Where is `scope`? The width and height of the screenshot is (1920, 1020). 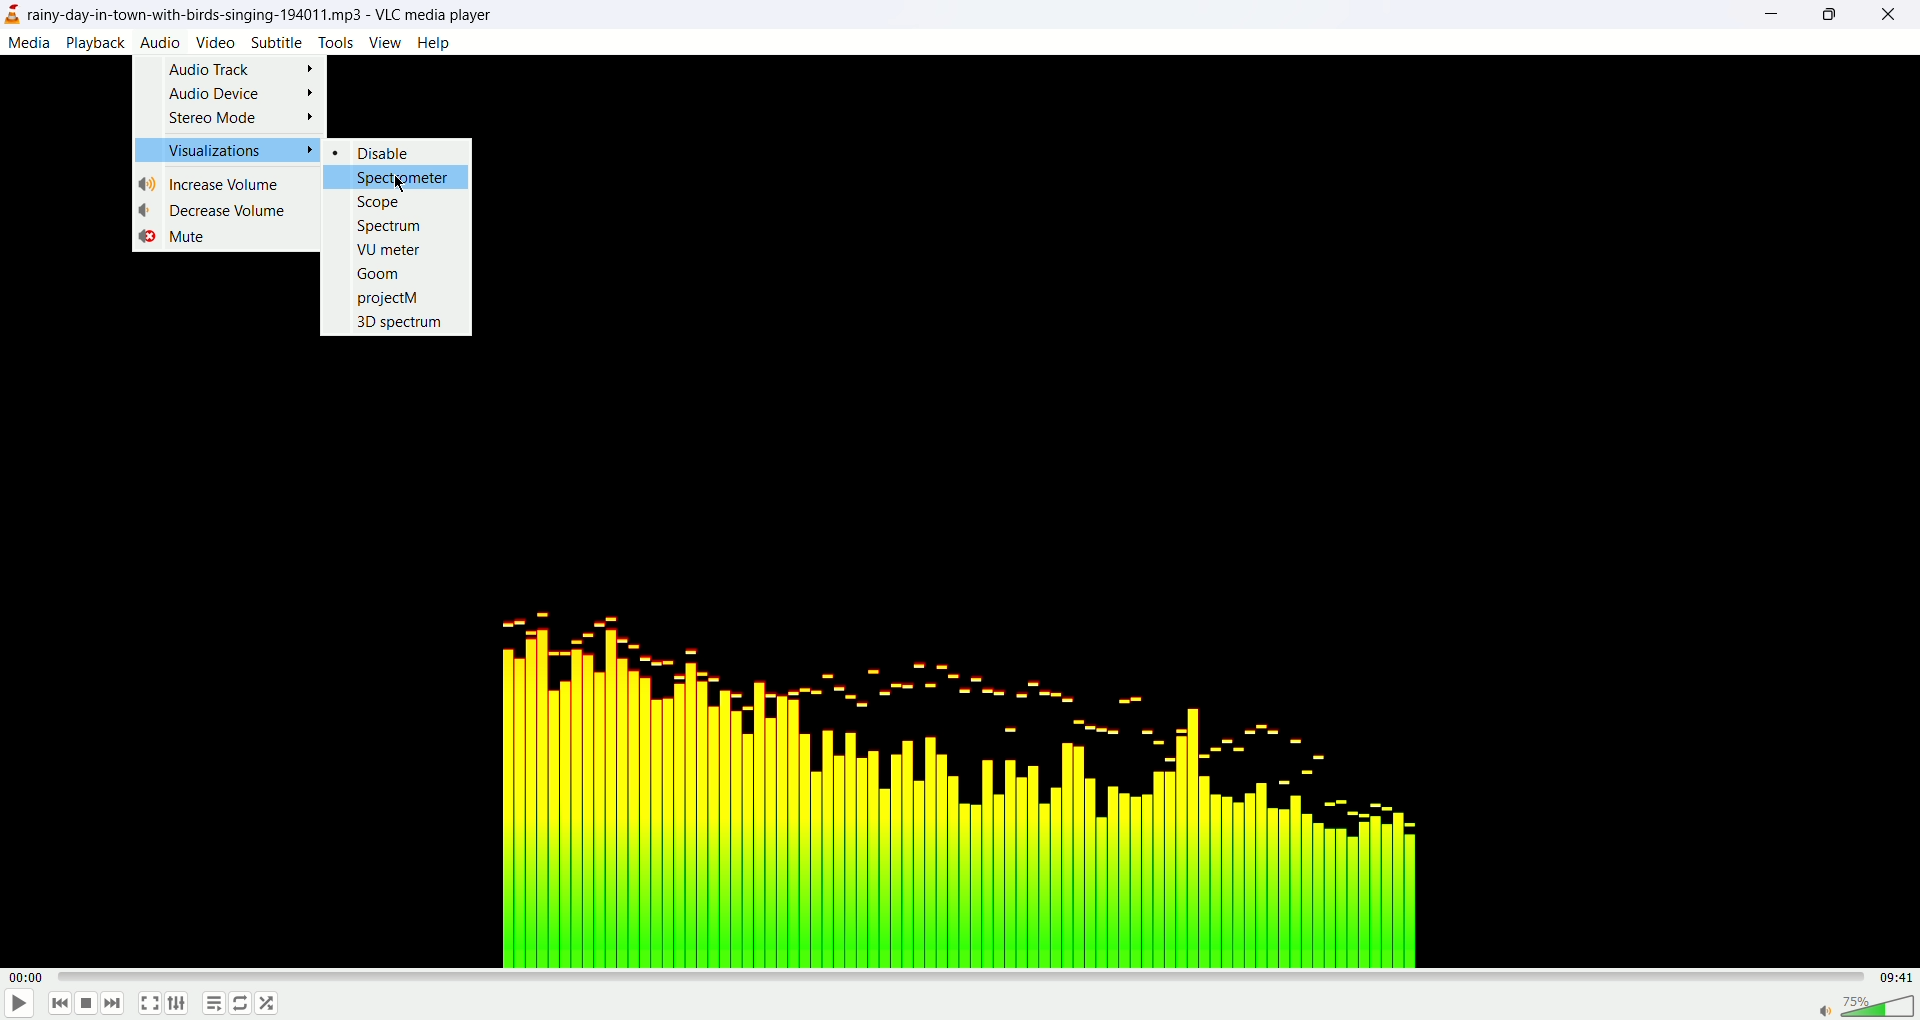
scope is located at coordinates (380, 201).